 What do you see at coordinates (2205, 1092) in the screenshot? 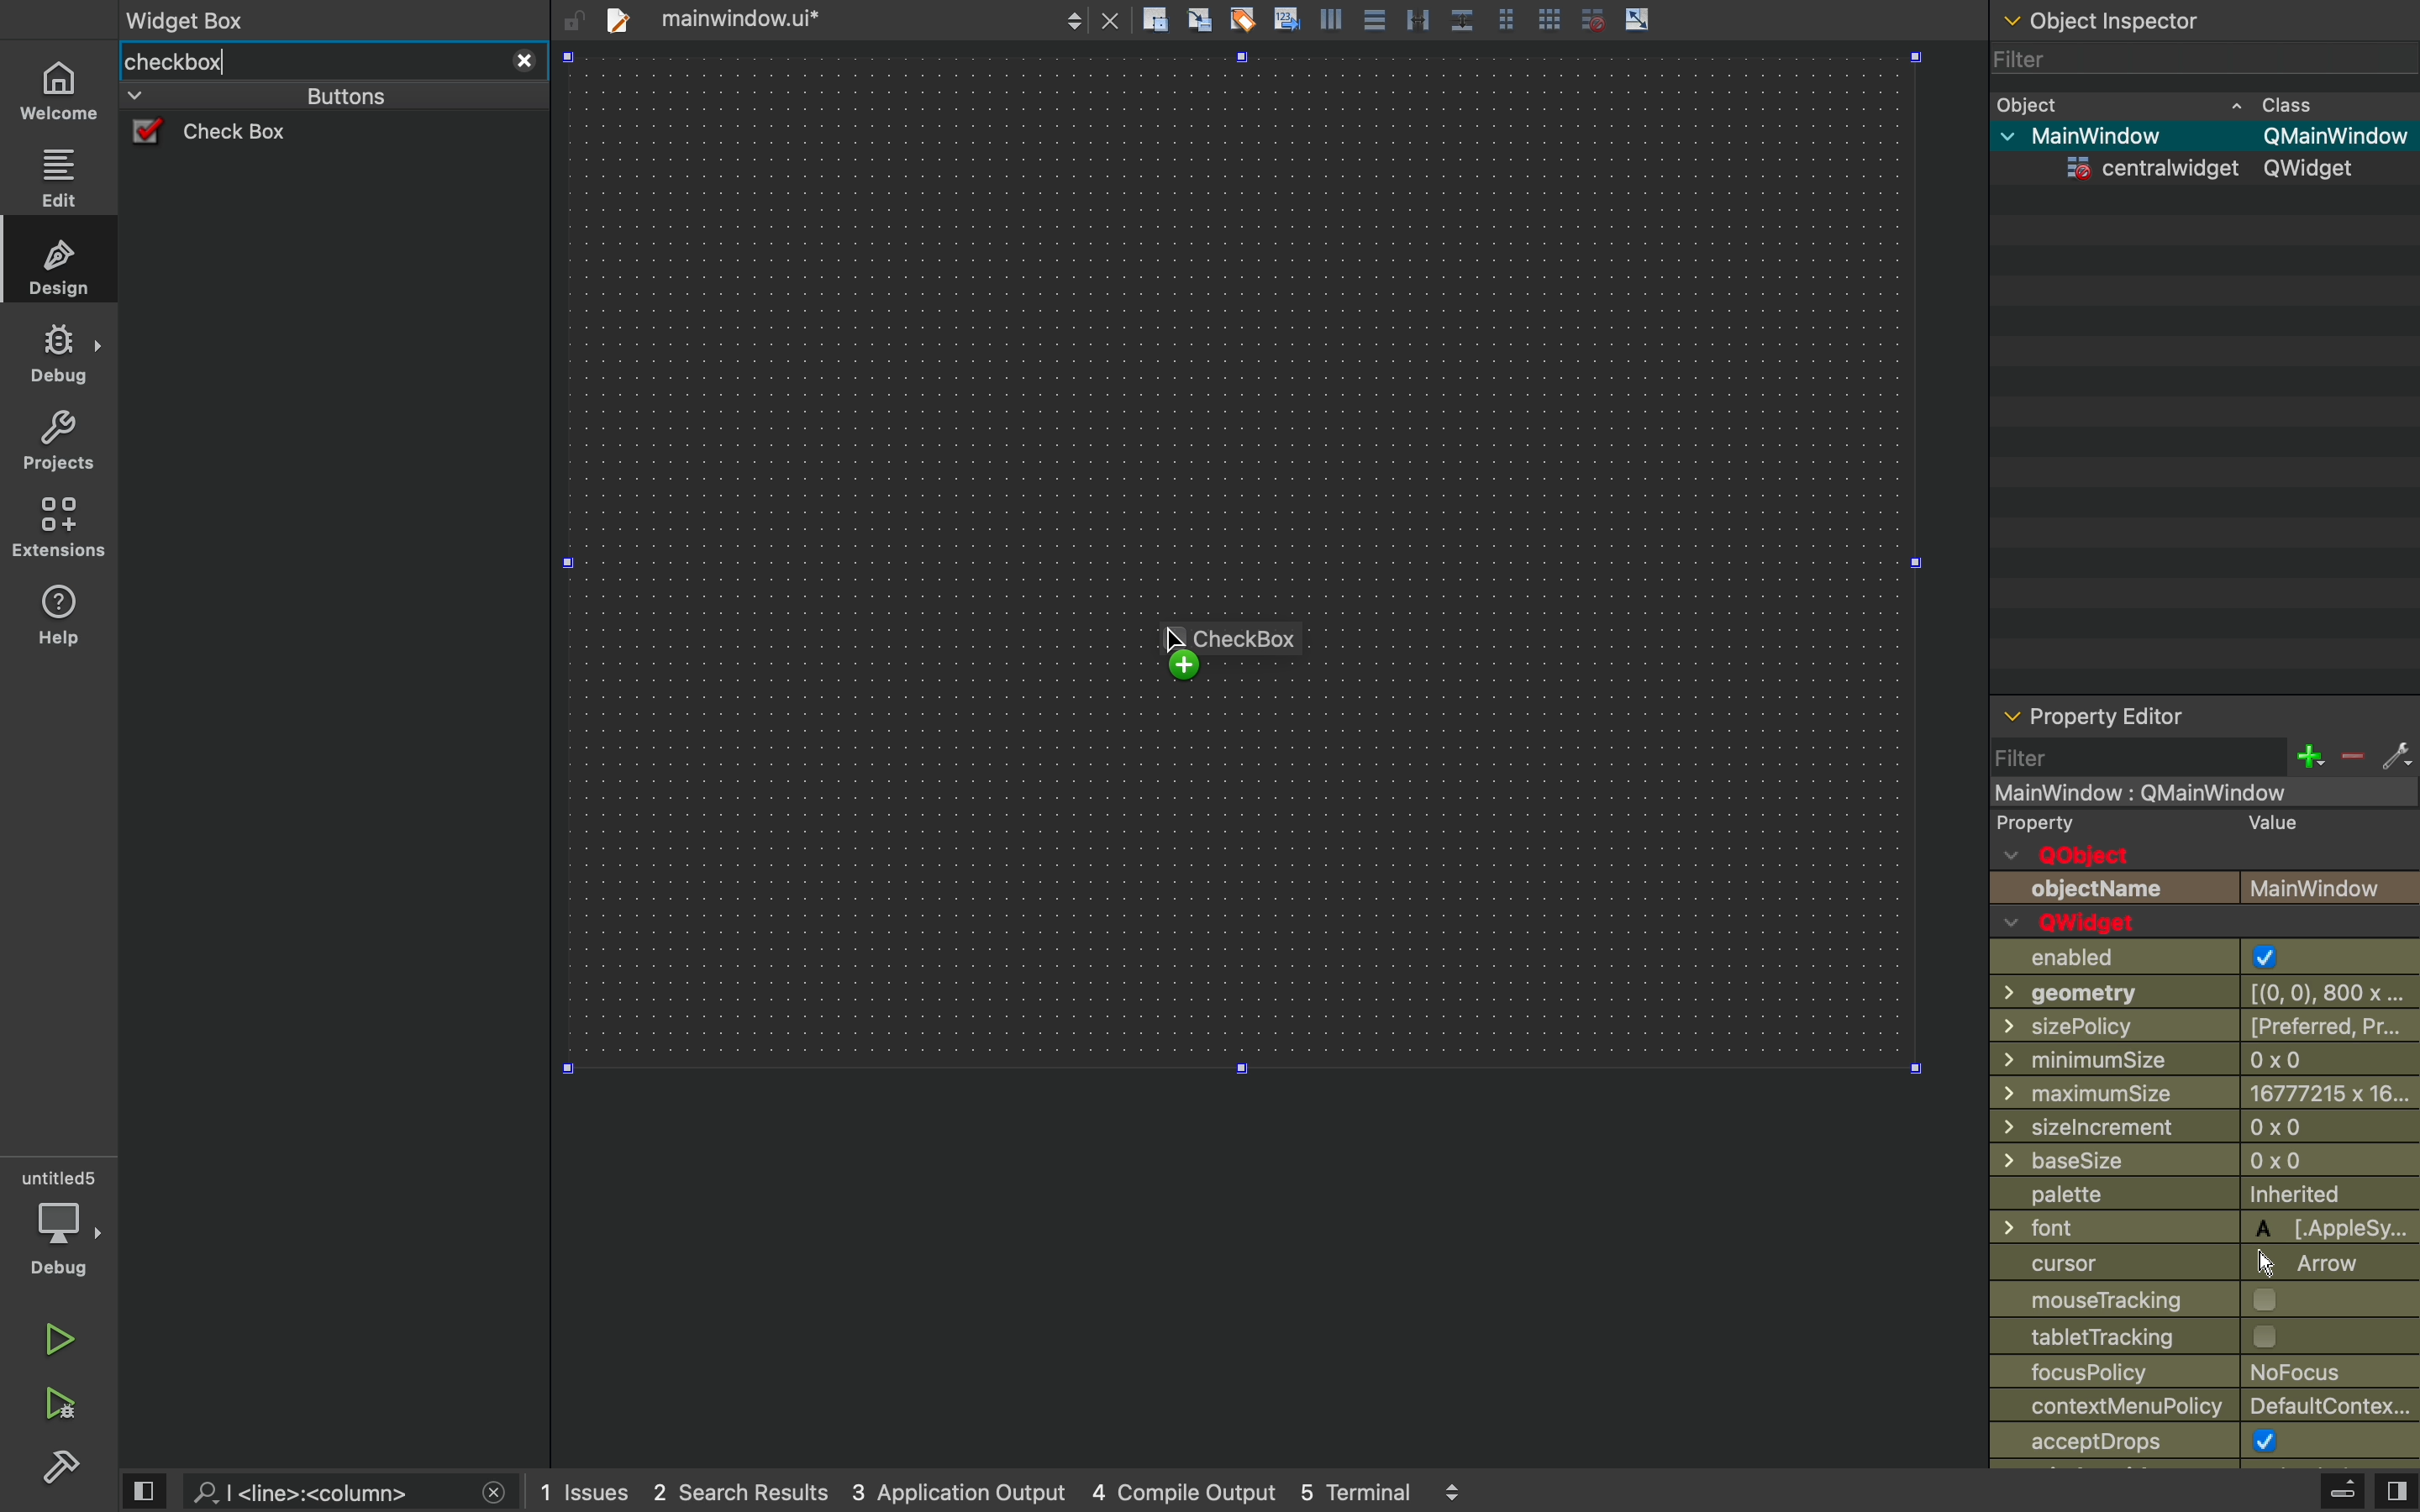
I see `maximum size ` at bounding box center [2205, 1092].